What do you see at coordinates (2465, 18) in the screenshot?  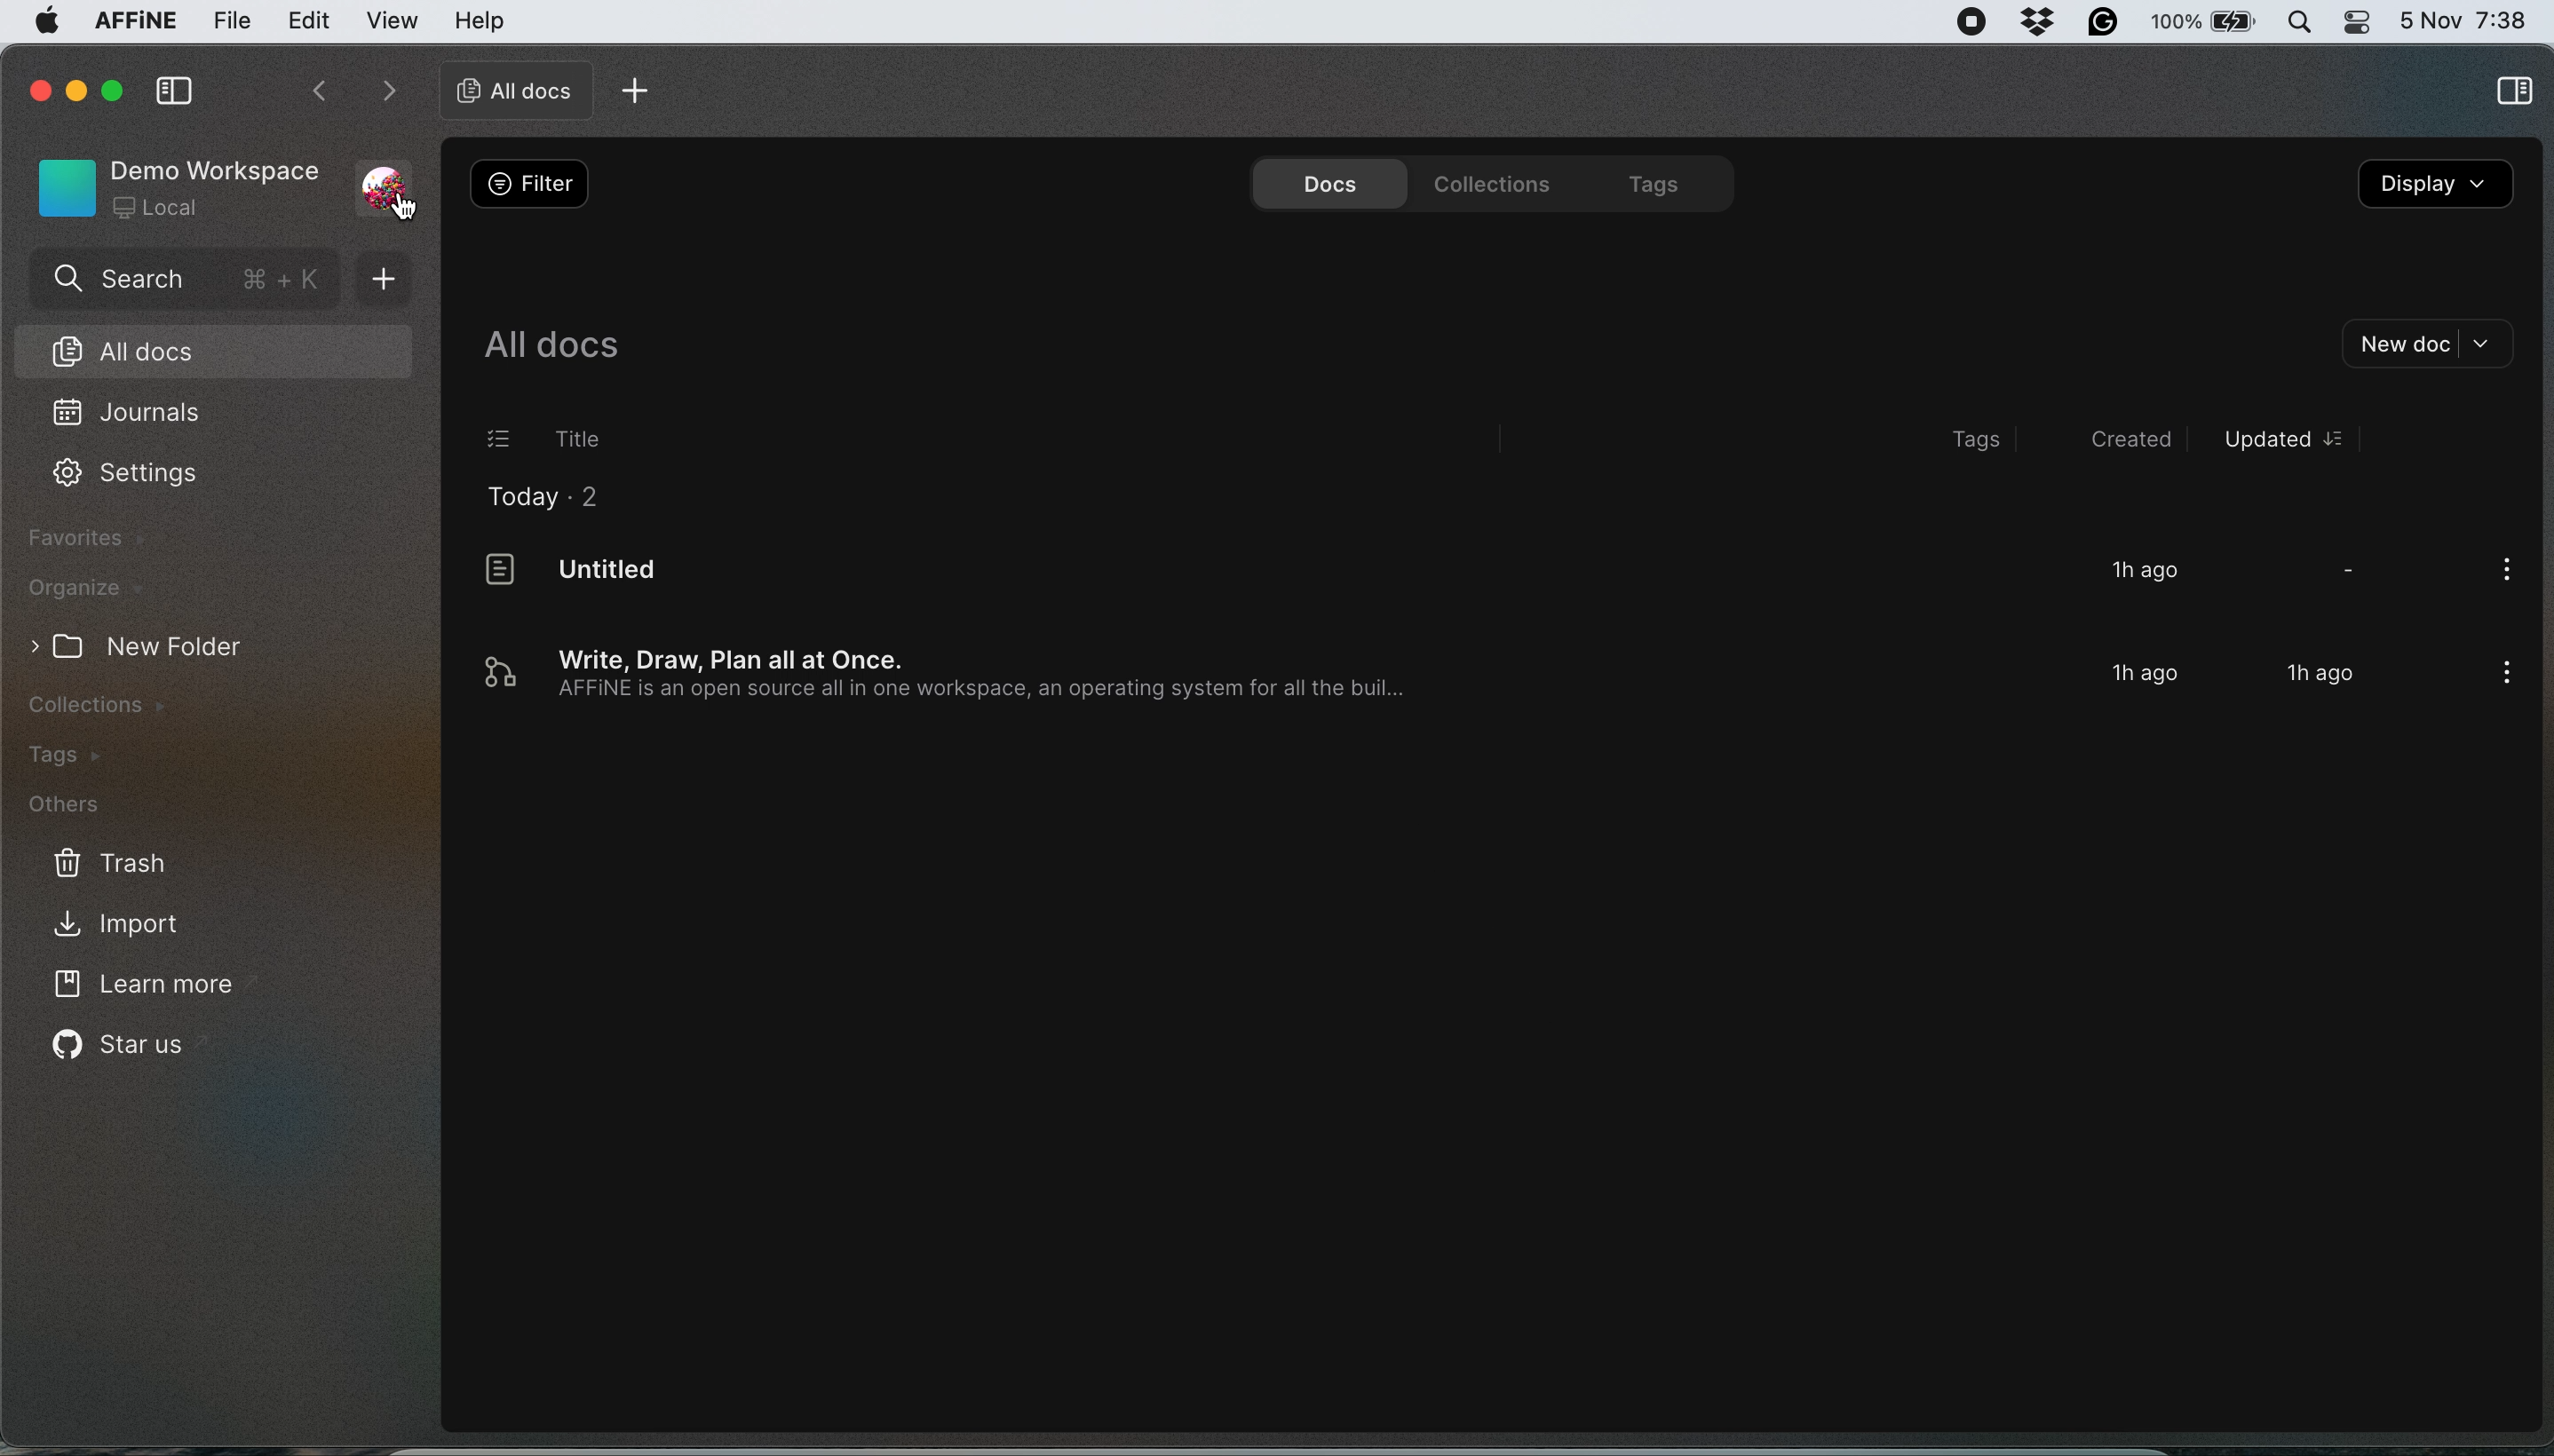 I see `date and time` at bounding box center [2465, 18].